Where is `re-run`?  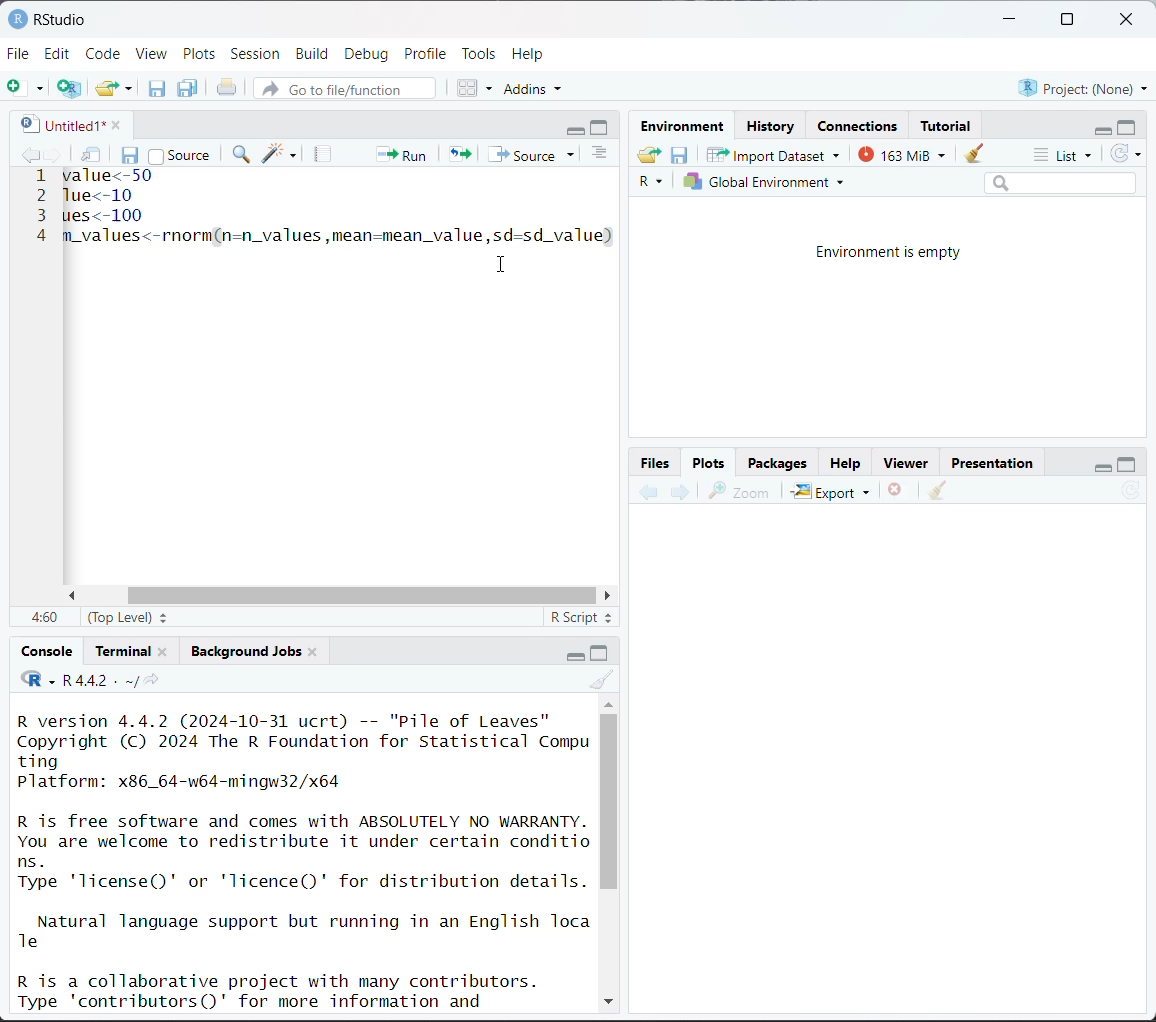 re-run is located at coordinates (458, 153).